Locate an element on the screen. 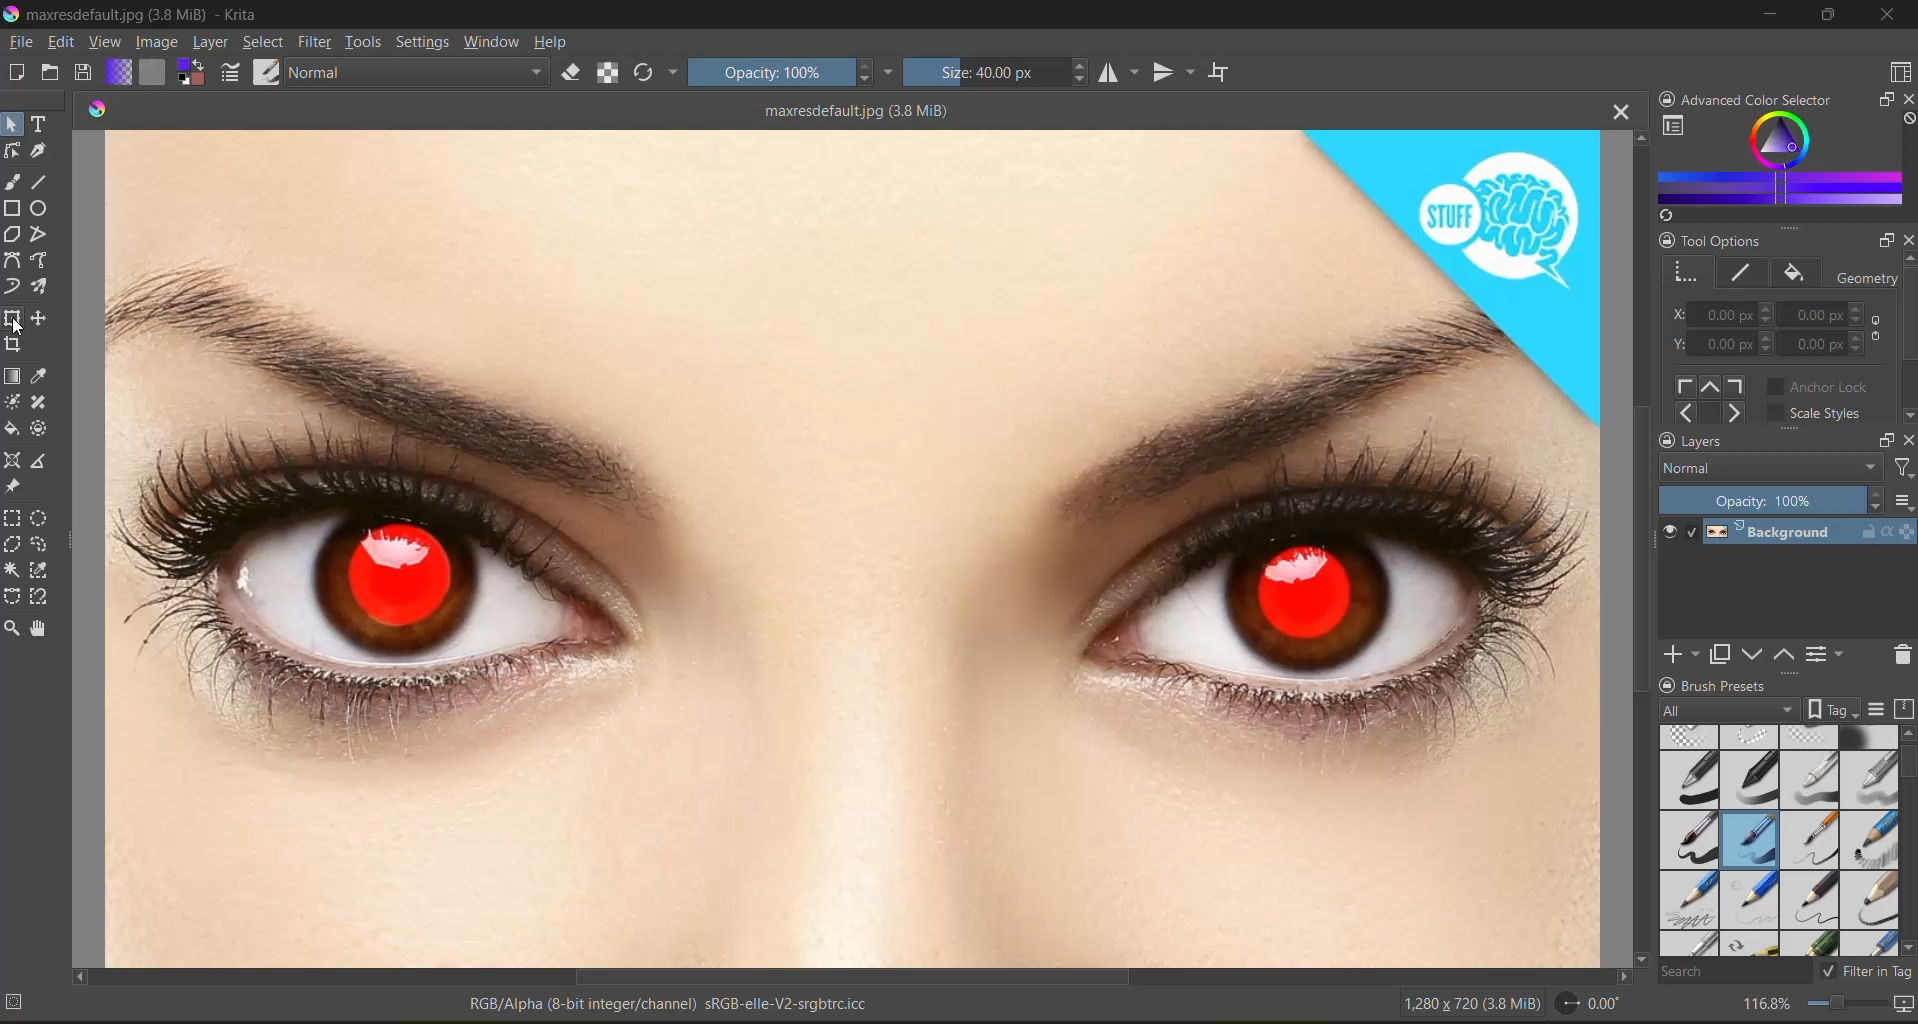  window is located at coordinates (494, 41).